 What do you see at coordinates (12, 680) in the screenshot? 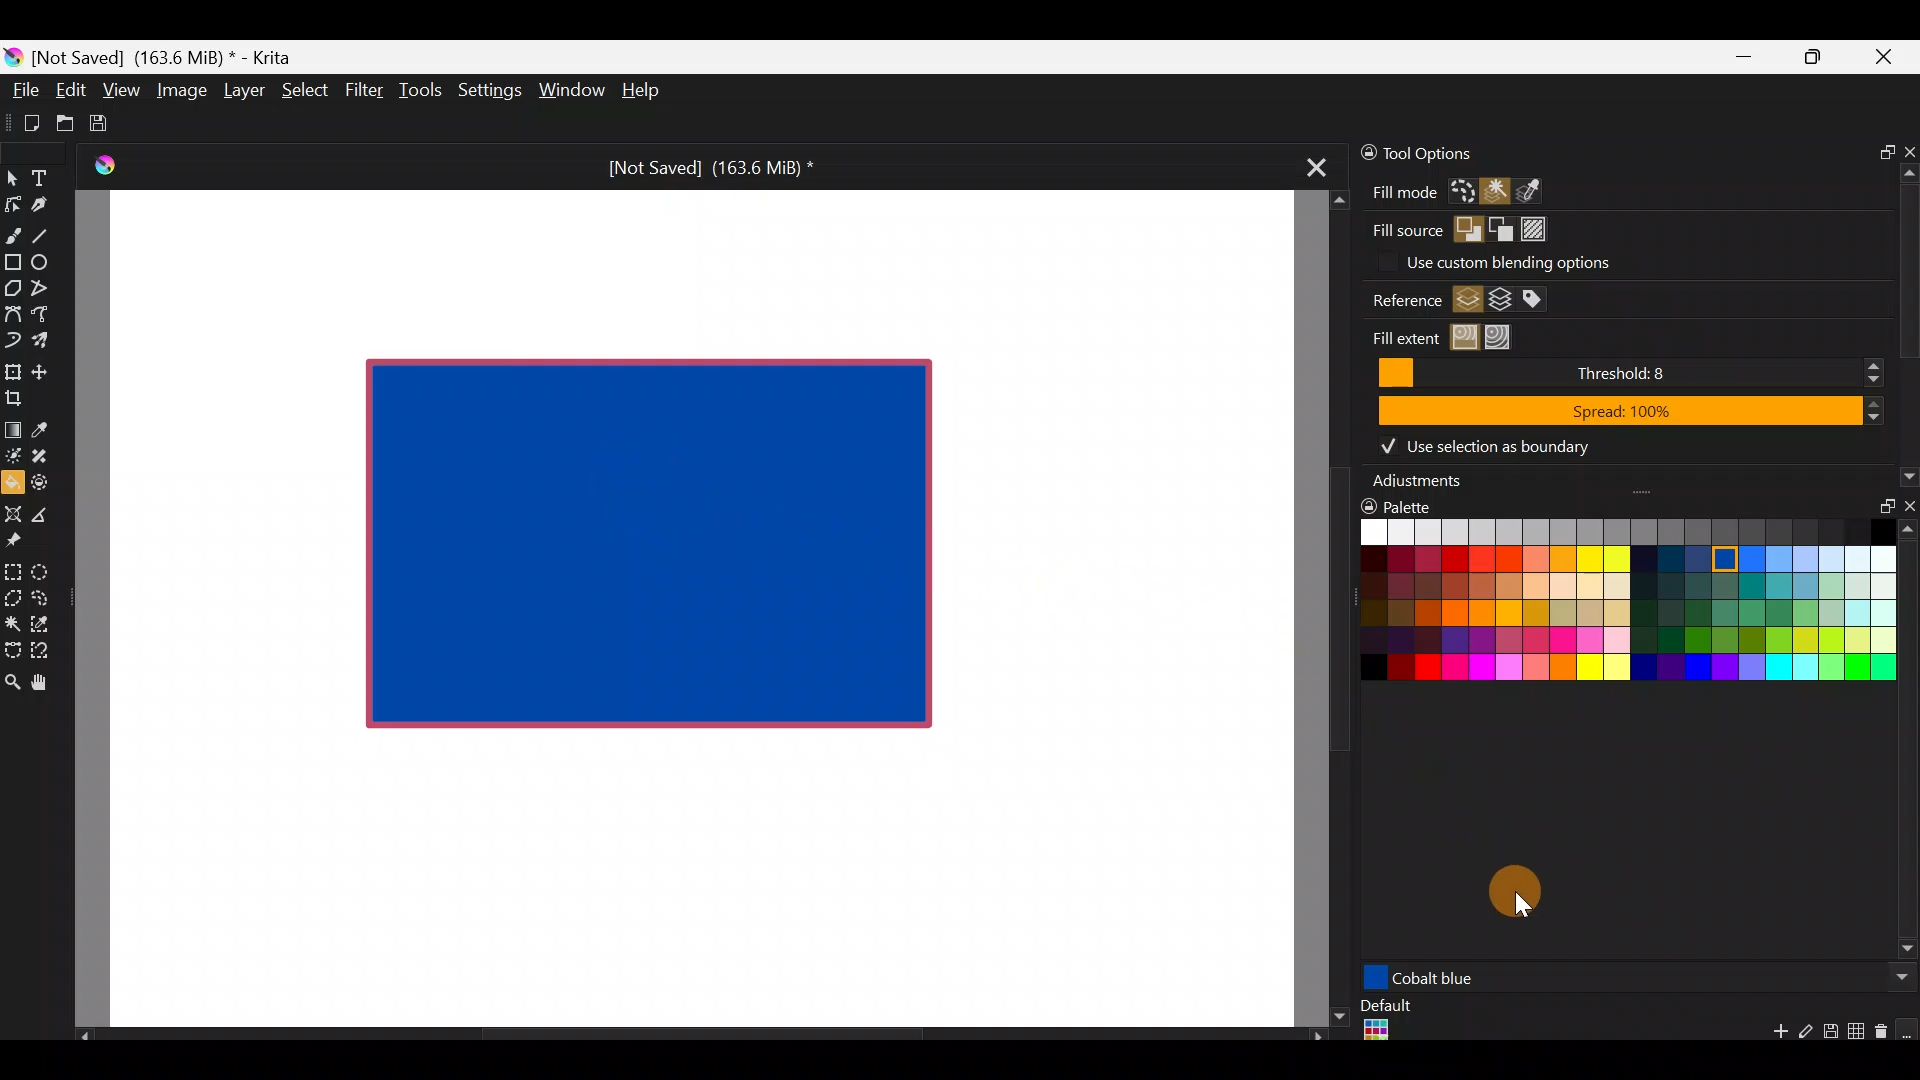
I see `Zoom tool` at bounding box center [12, 680].